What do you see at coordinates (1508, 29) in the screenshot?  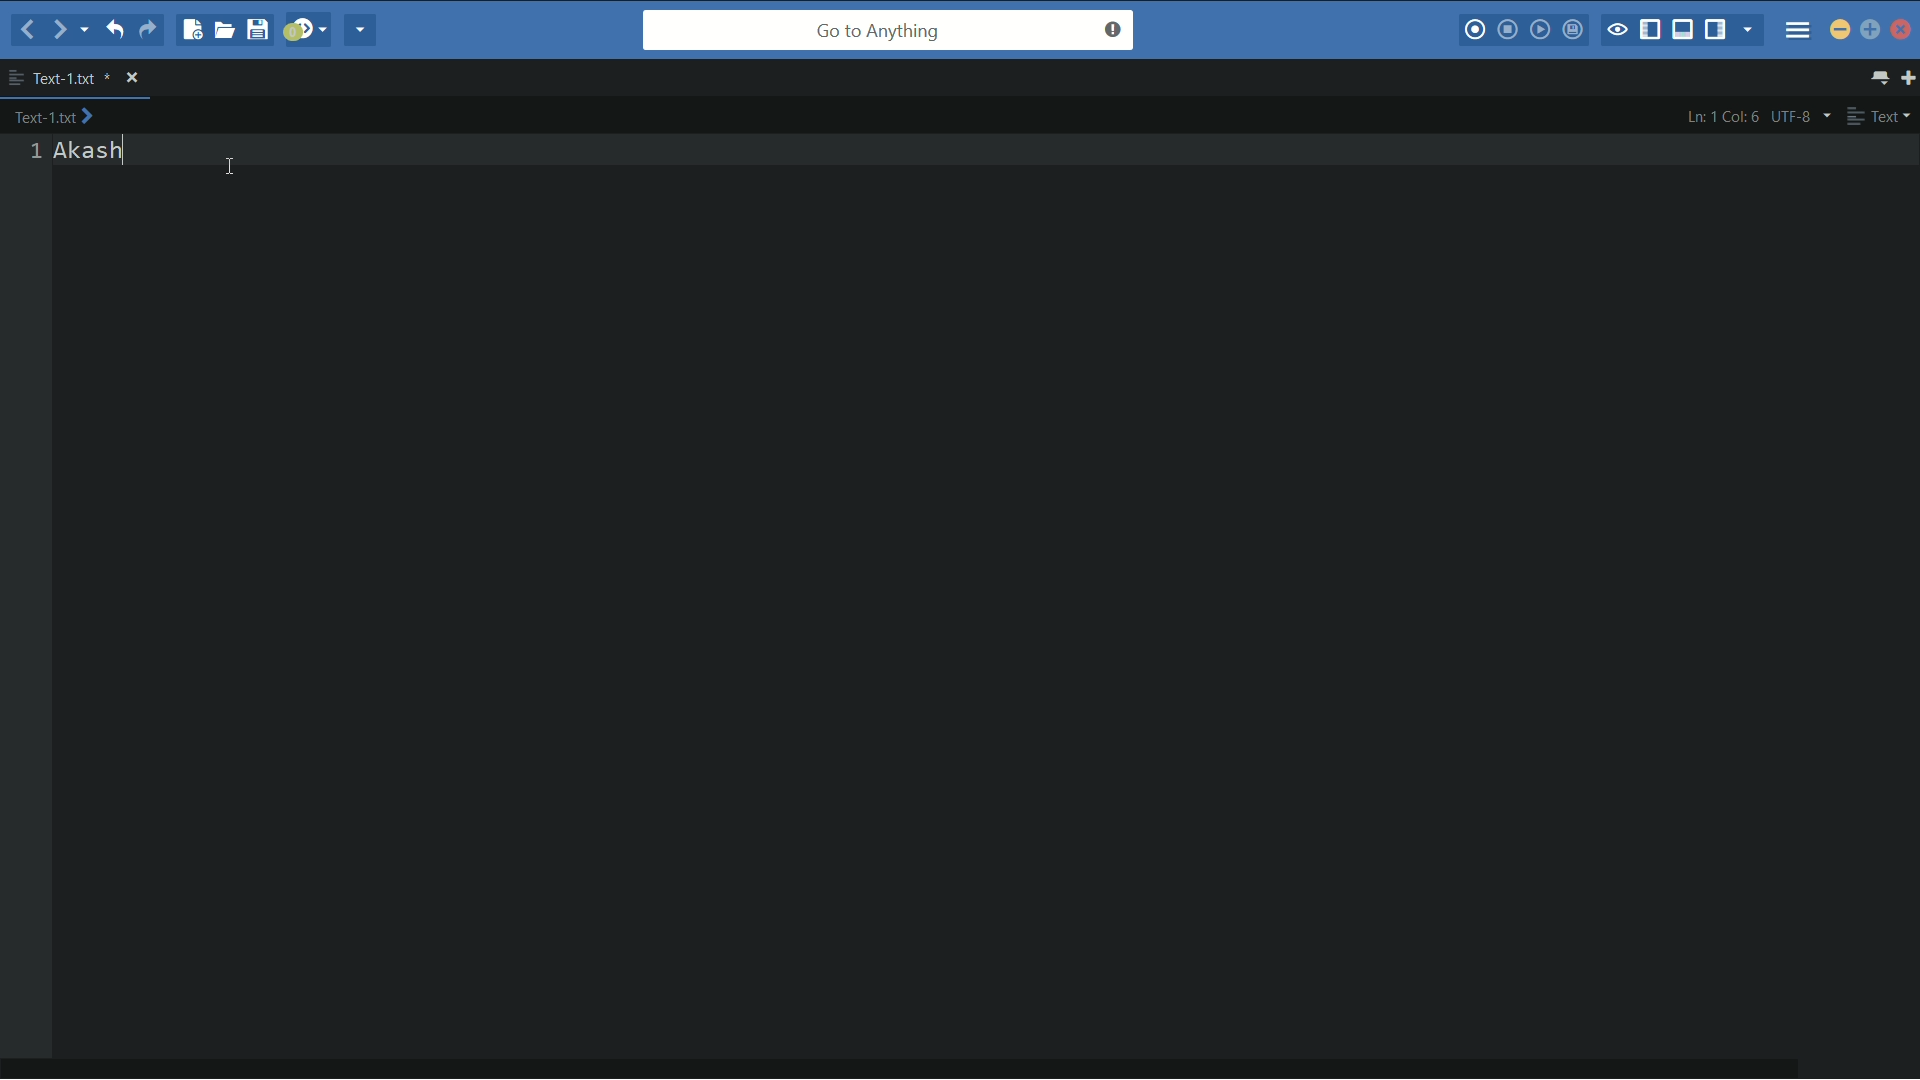 I see `stop macro` at bounding box center [1508, 29].